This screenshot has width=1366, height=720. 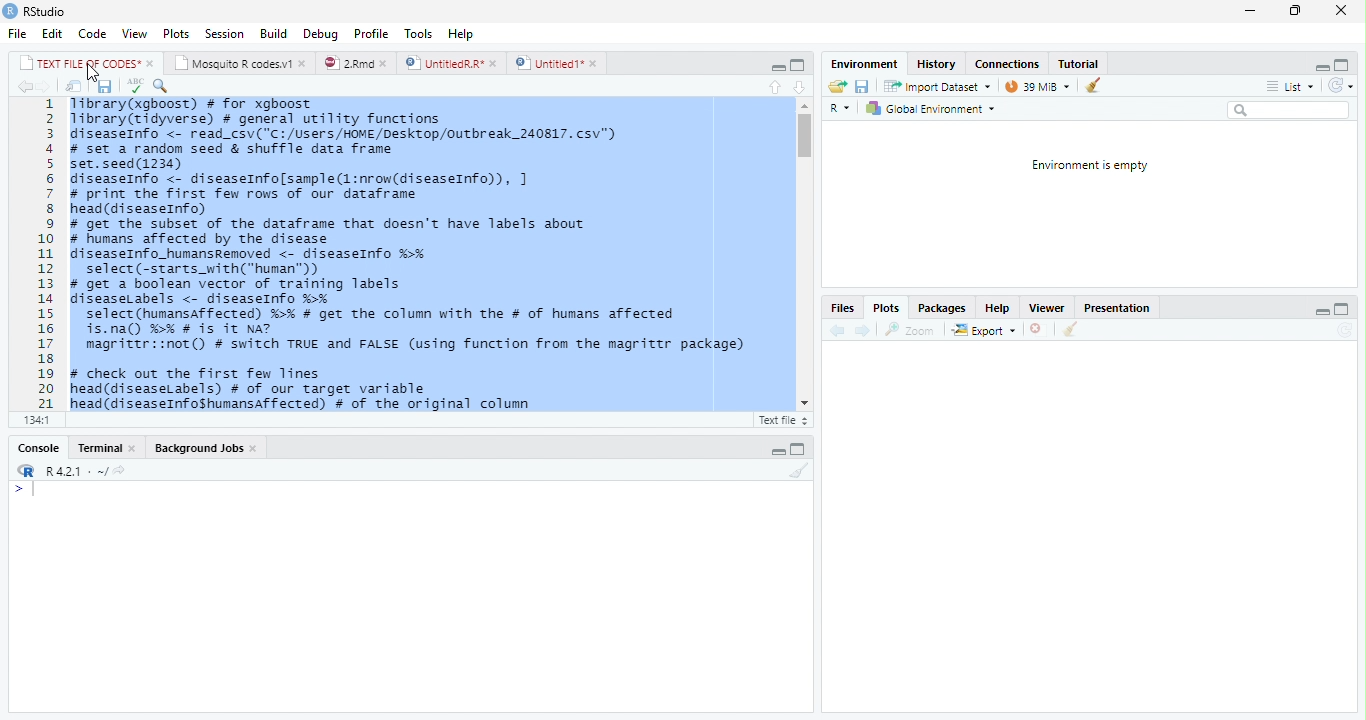 What do you see at coordinates (305, 388) in the screenshot?
I see `# check out the first few Tines
head(diseaseLabels) # of our target variable
head(diseaseInfoShumansaffected) # of the original column` at bounding box center [305, 388].